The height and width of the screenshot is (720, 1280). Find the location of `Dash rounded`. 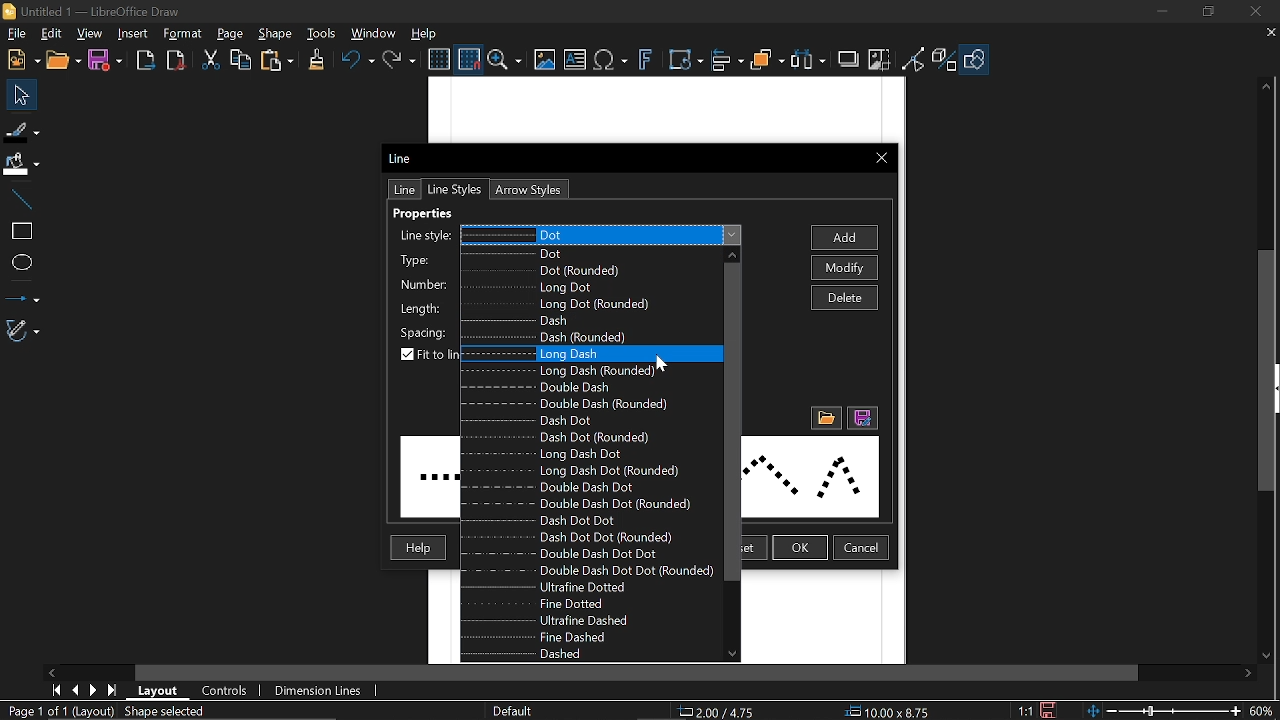

Dash rounded is located at coordinates (587, 337).